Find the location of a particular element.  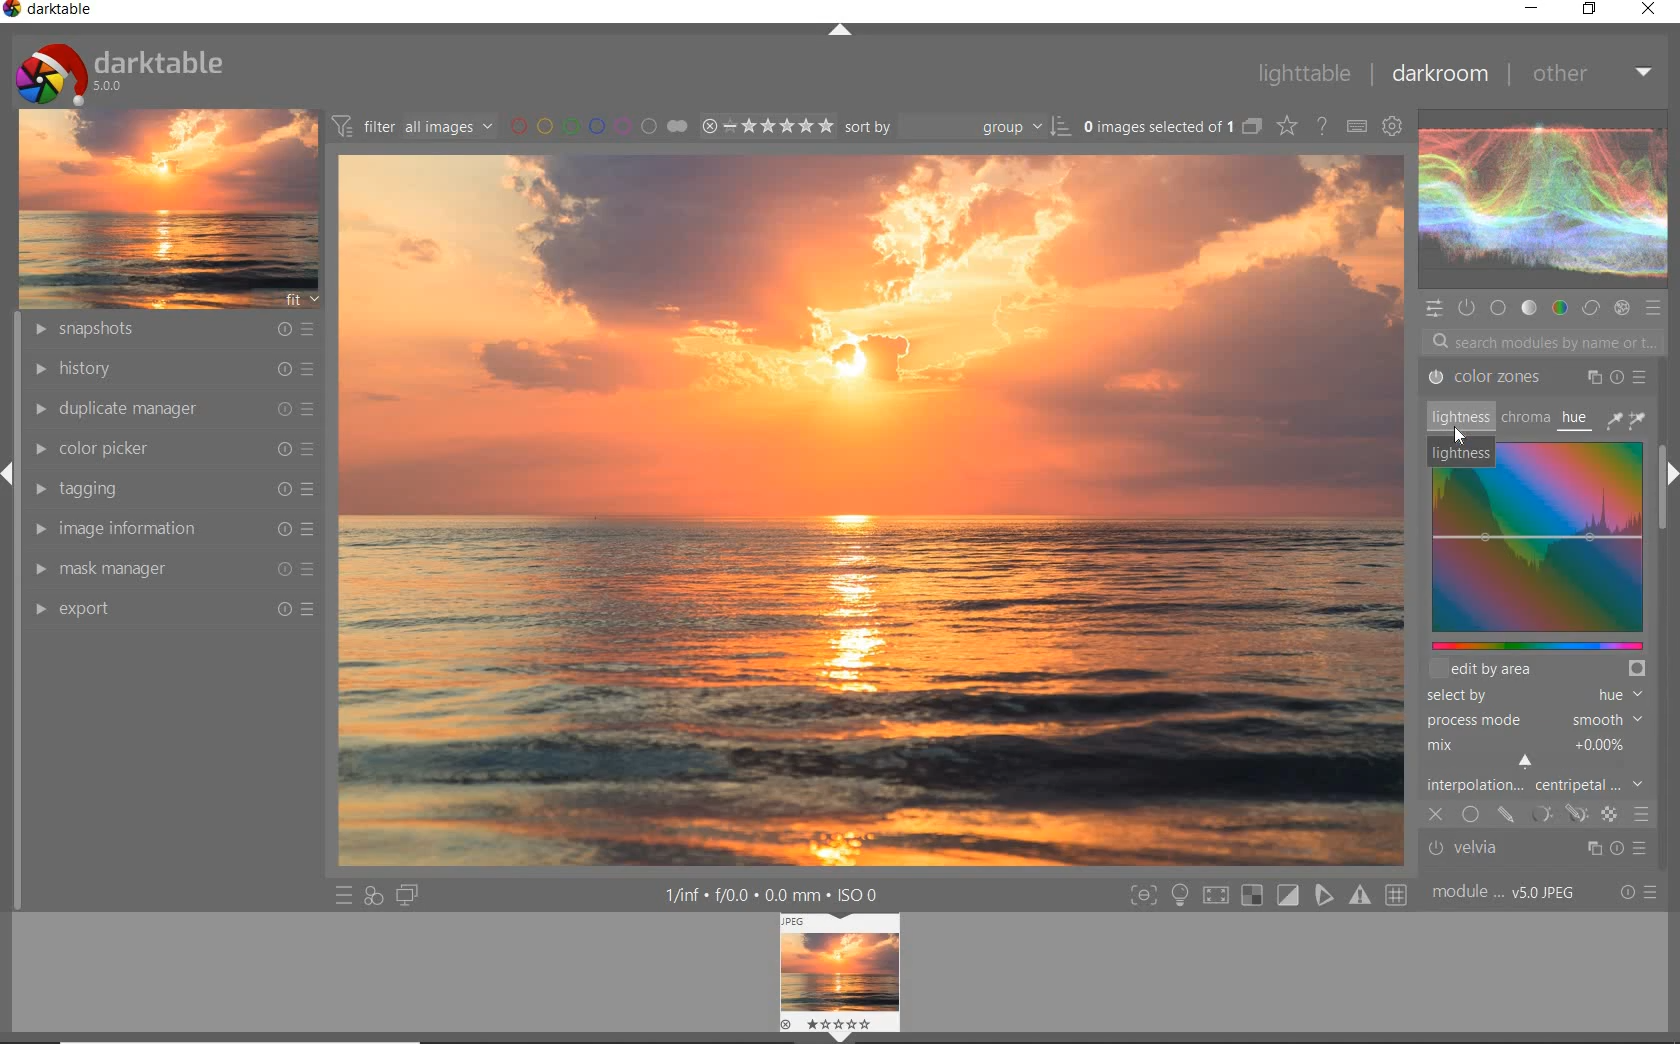

COLOR ZONES MAP is located at coordinates (1534, 543).